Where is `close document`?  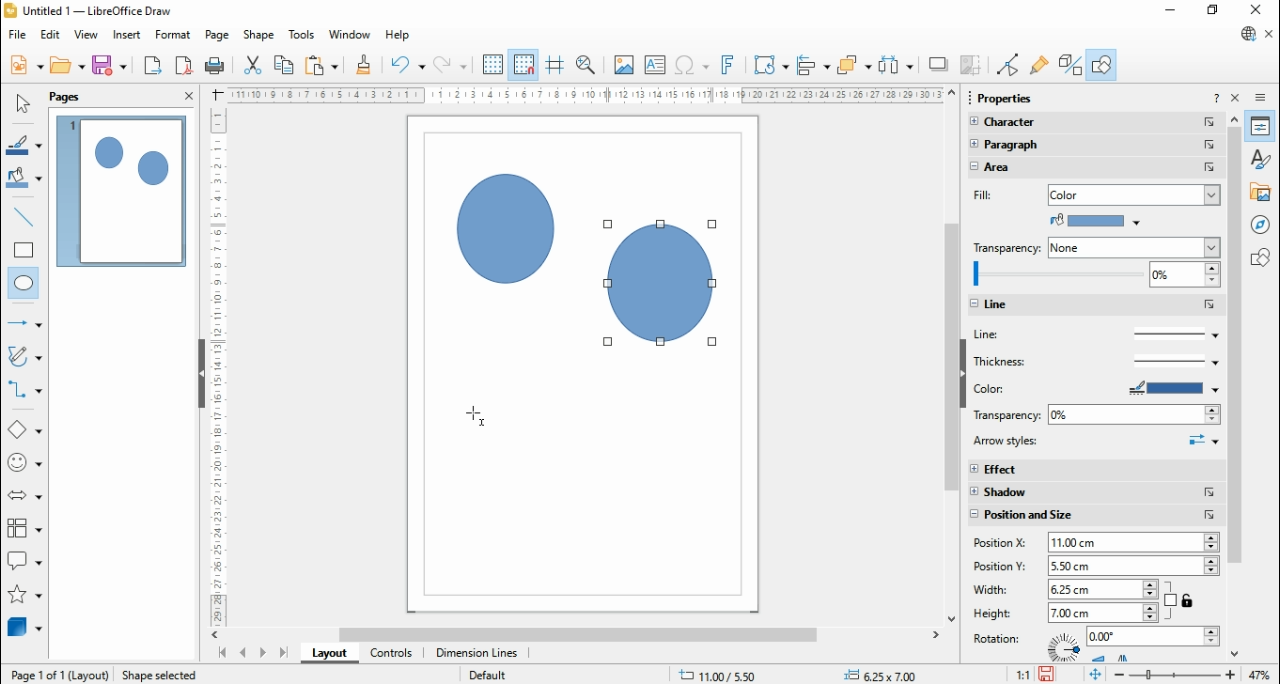 close document is located at coordinates (1270, 35).